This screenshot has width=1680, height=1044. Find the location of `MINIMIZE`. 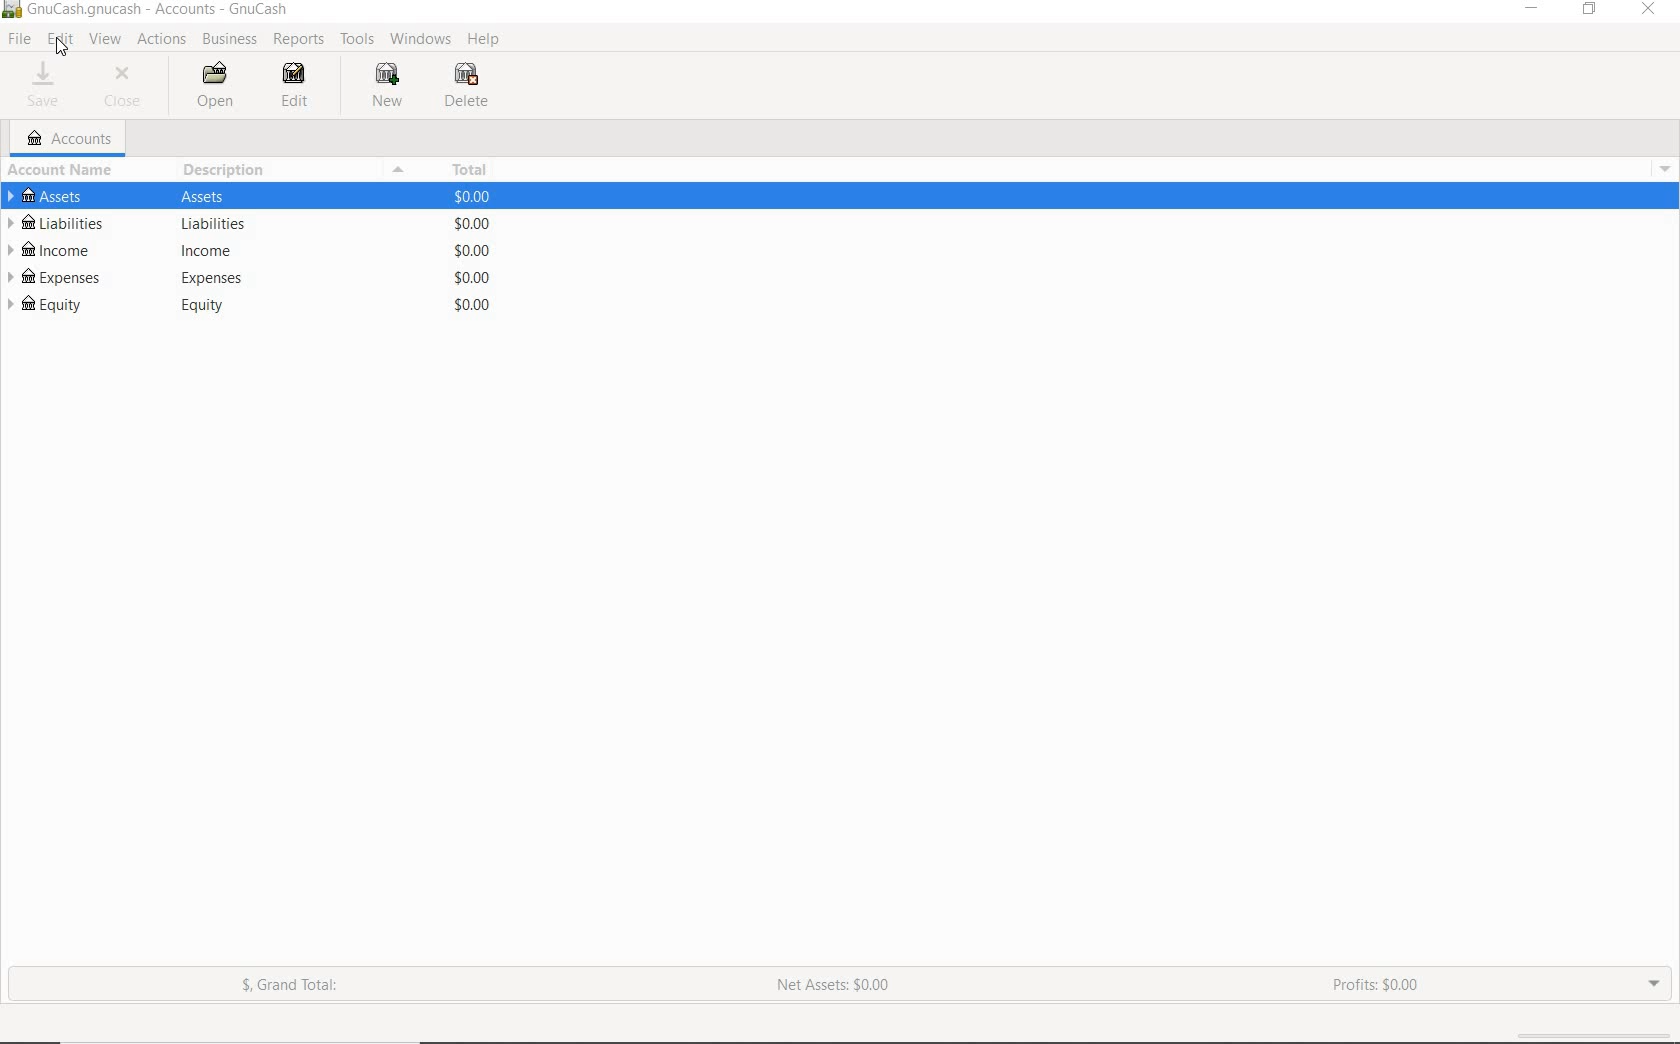

MINIMIZE is located at coordinates (1534, 11).